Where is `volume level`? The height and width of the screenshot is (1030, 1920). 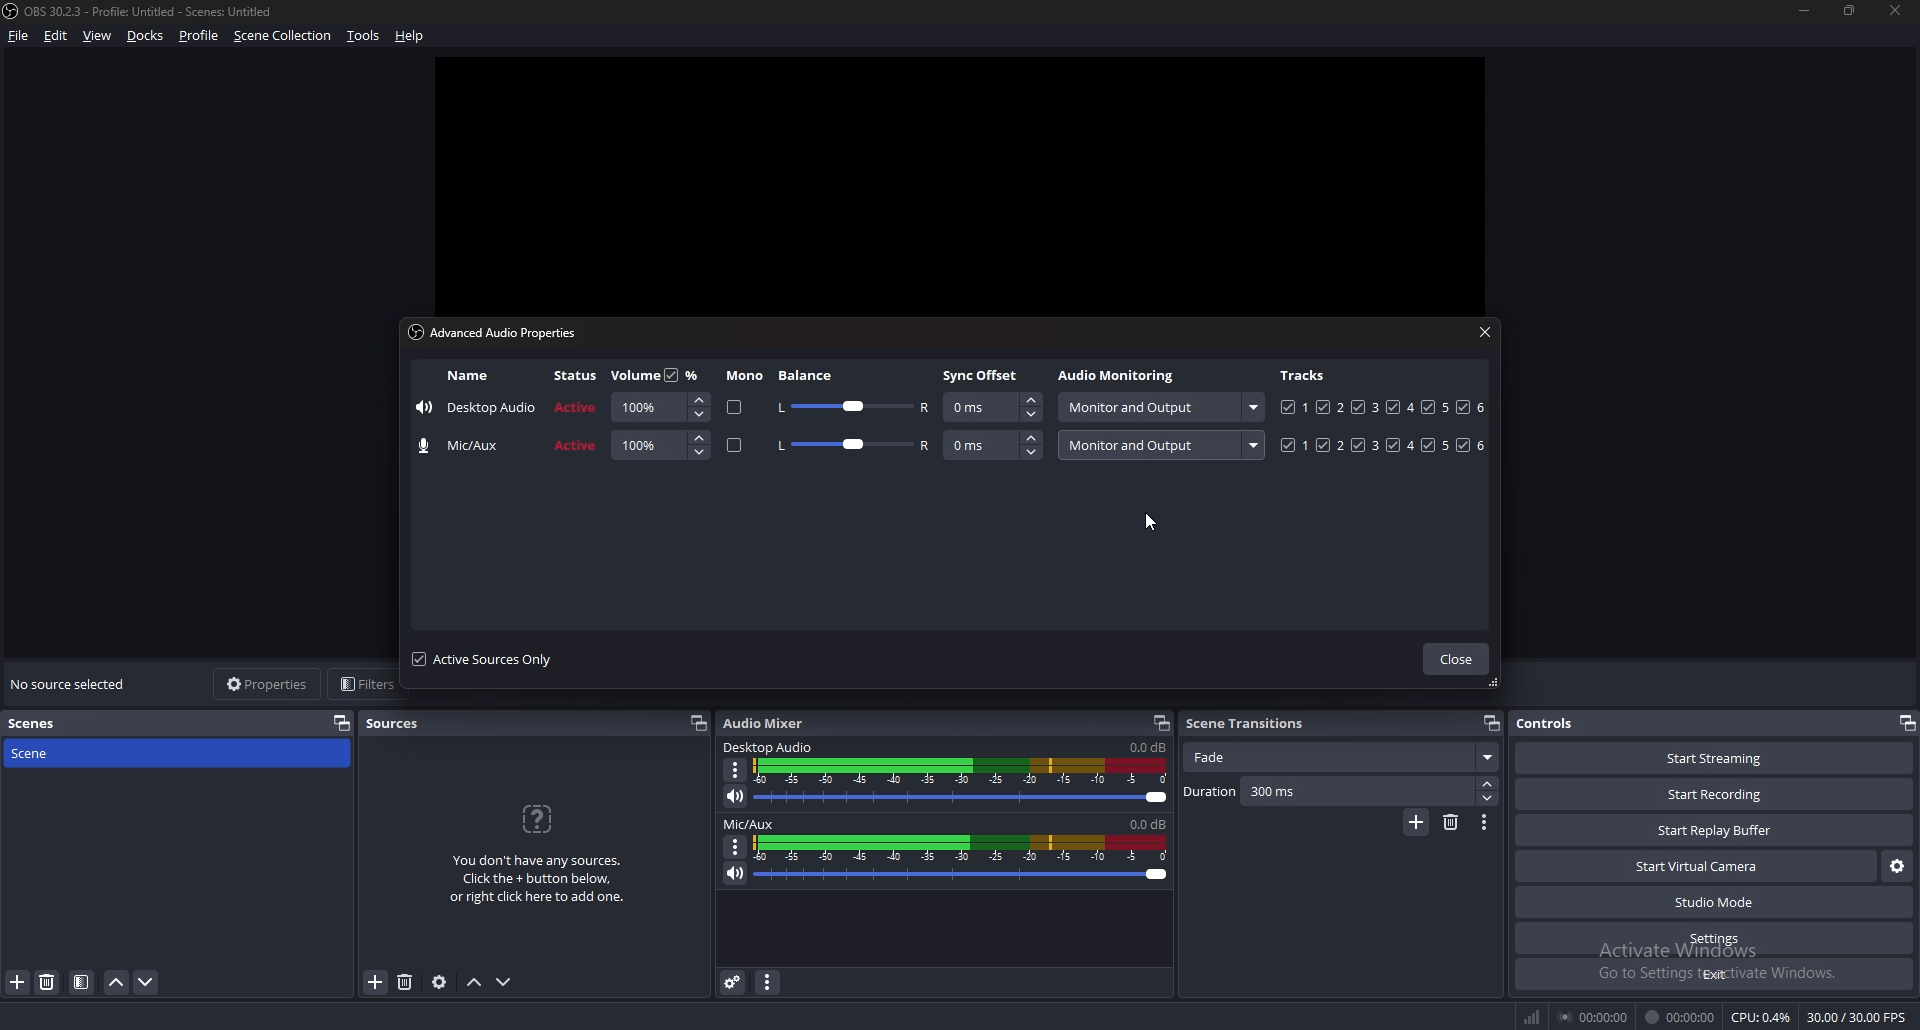 volume level is located at coordinates (1149, 823).